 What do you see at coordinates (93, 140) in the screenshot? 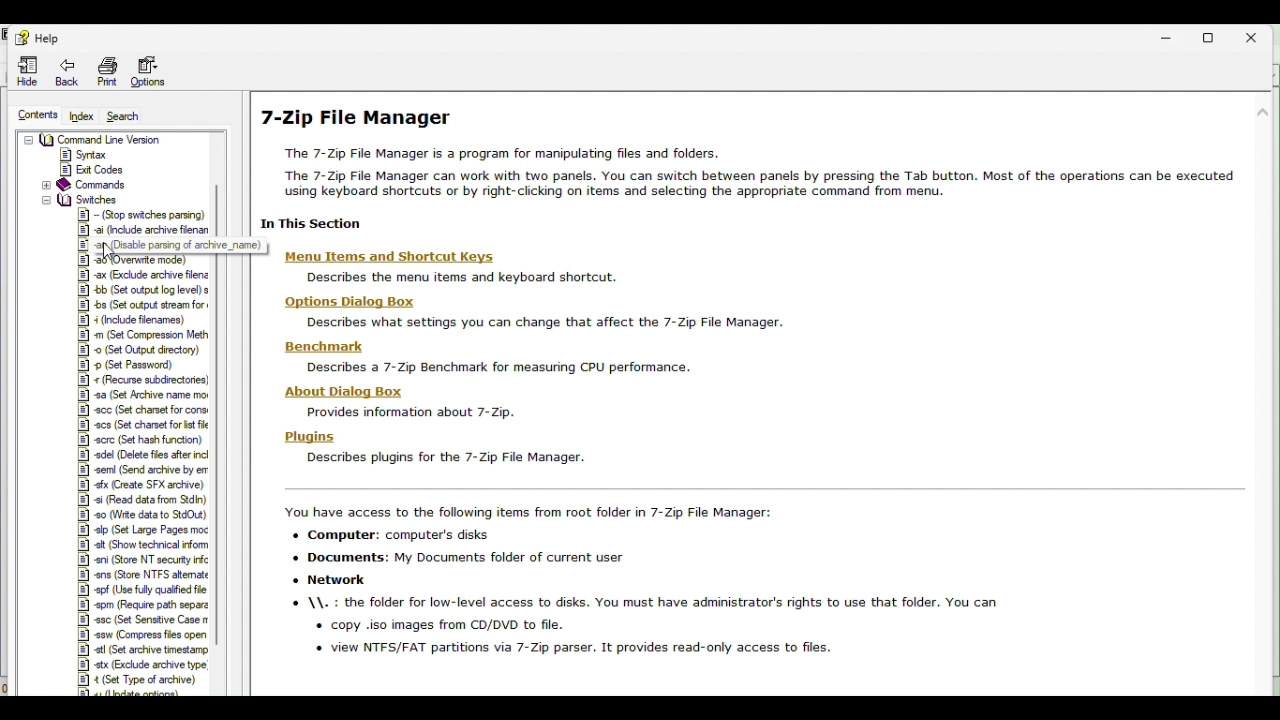
I see `Command Line Version` at bounding box center [93, 140].